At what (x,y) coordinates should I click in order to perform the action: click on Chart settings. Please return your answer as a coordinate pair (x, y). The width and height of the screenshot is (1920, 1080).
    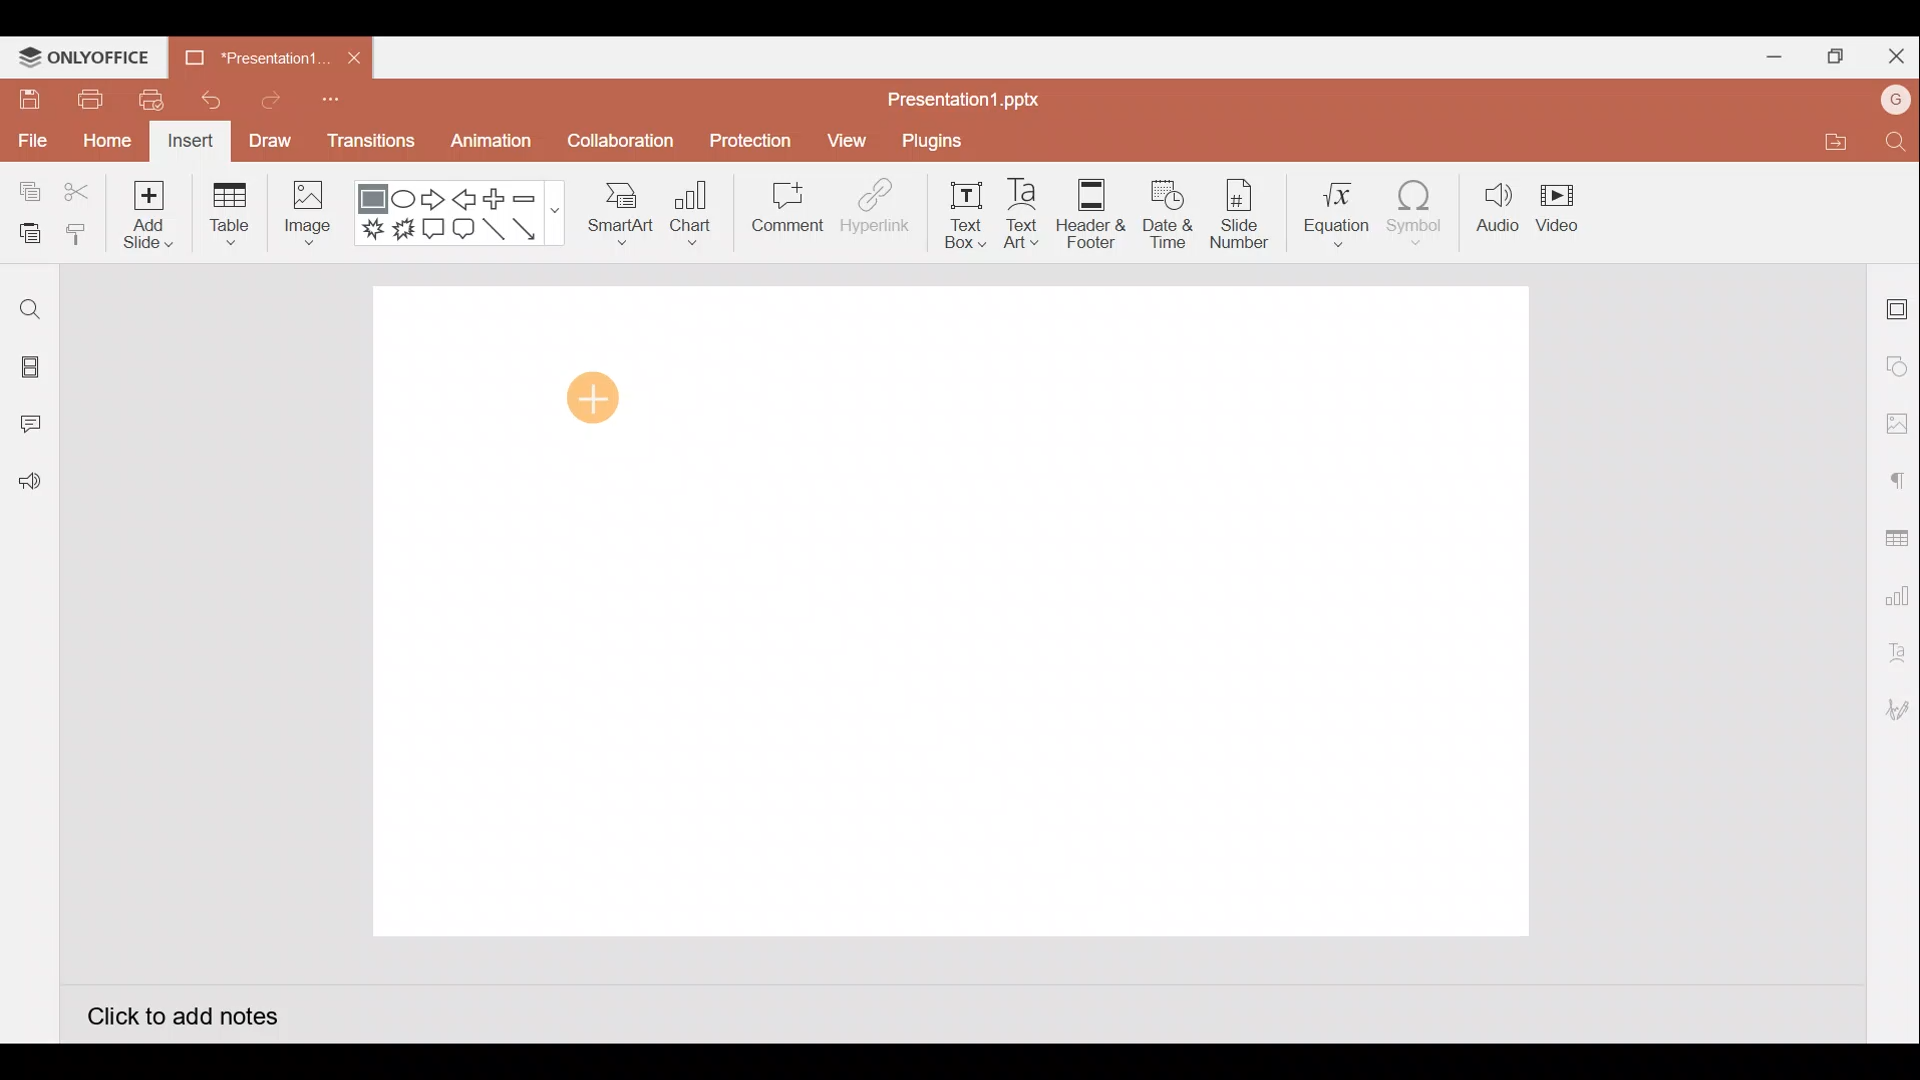
    Looking at the image, I should click on (1894, 592).